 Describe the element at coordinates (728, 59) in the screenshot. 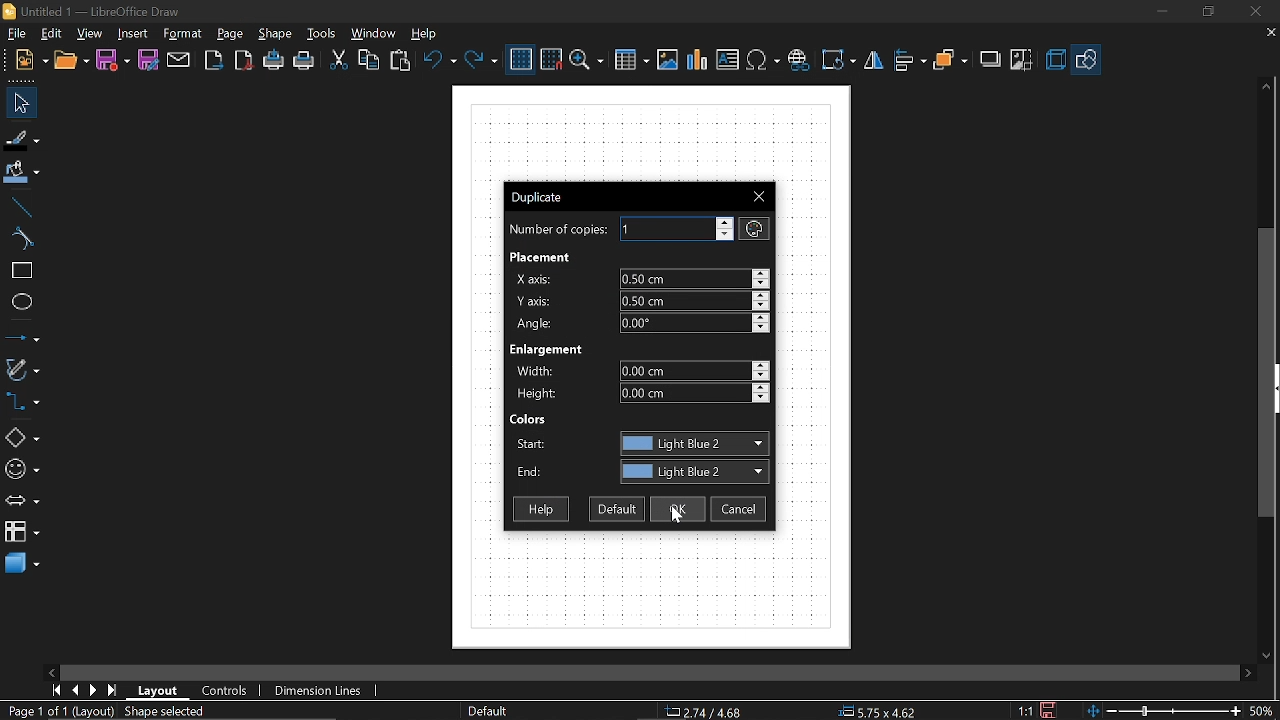

I see `Insert chart` at that location.